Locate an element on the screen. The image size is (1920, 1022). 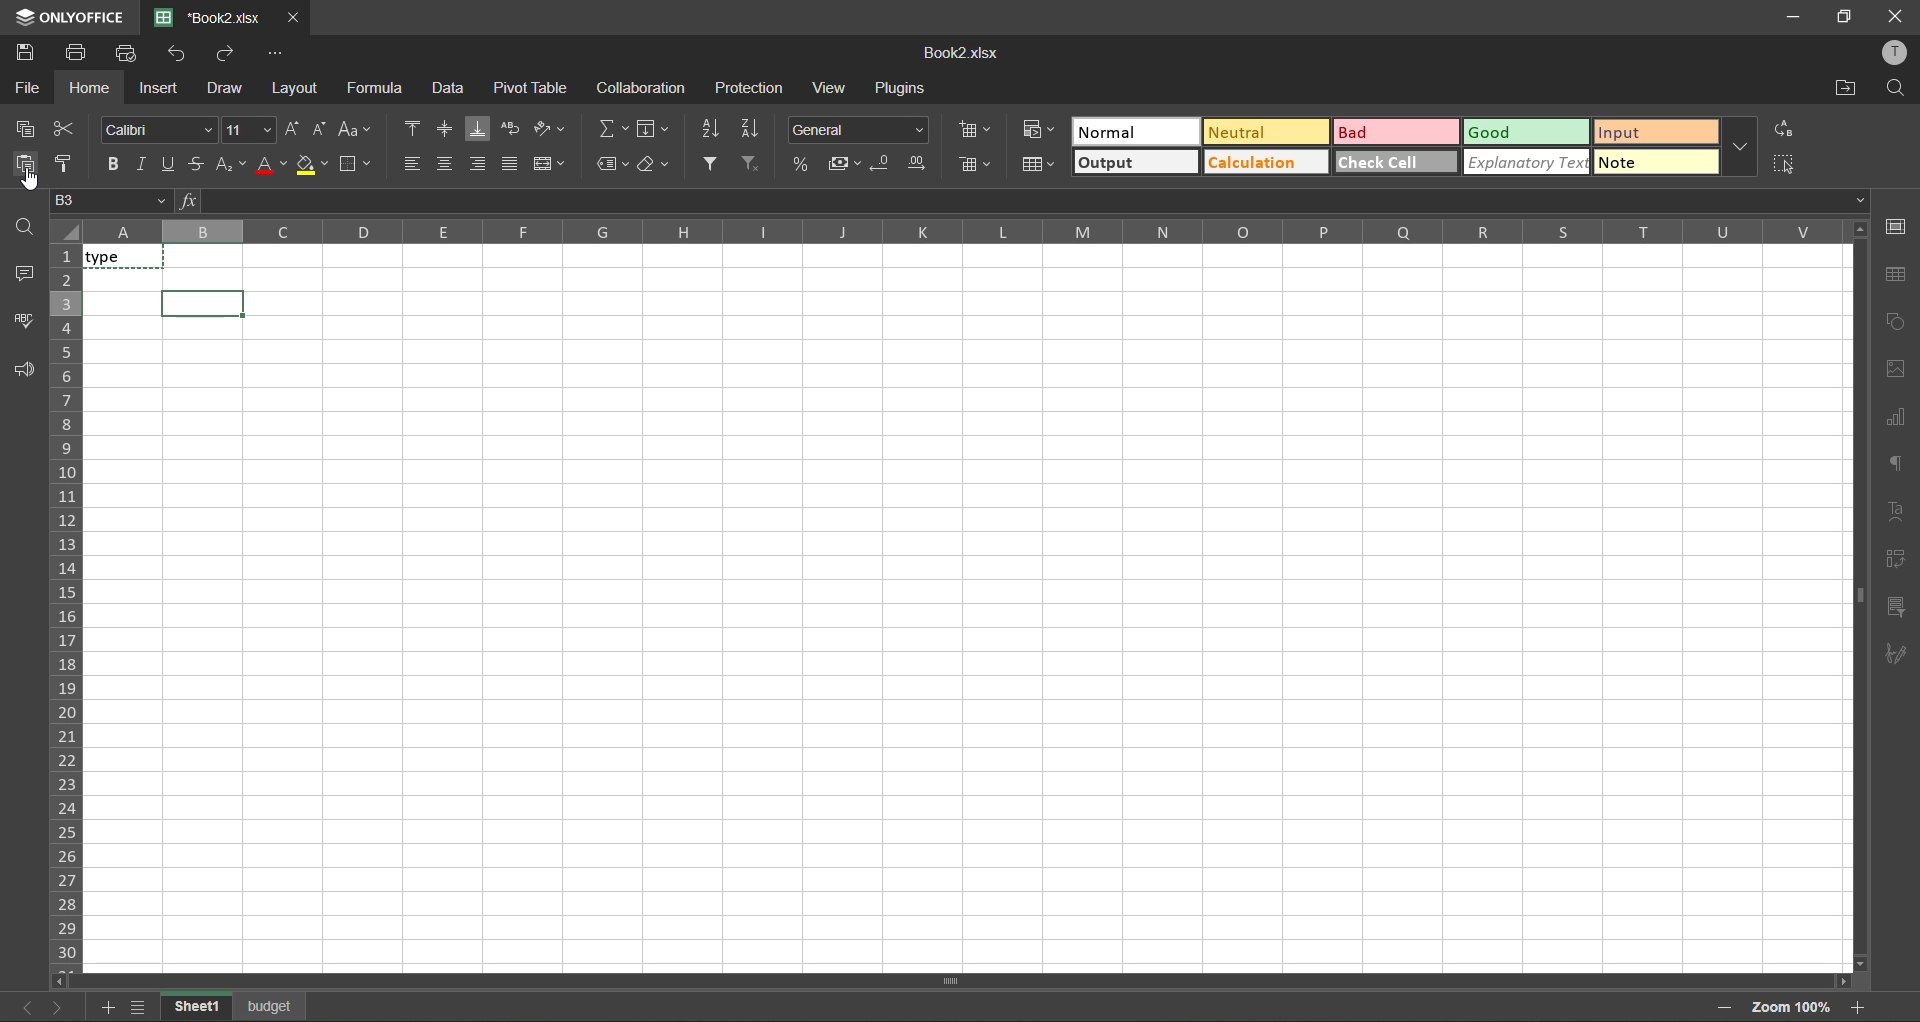
zoom factor is located at coordinates (1792, 1005).